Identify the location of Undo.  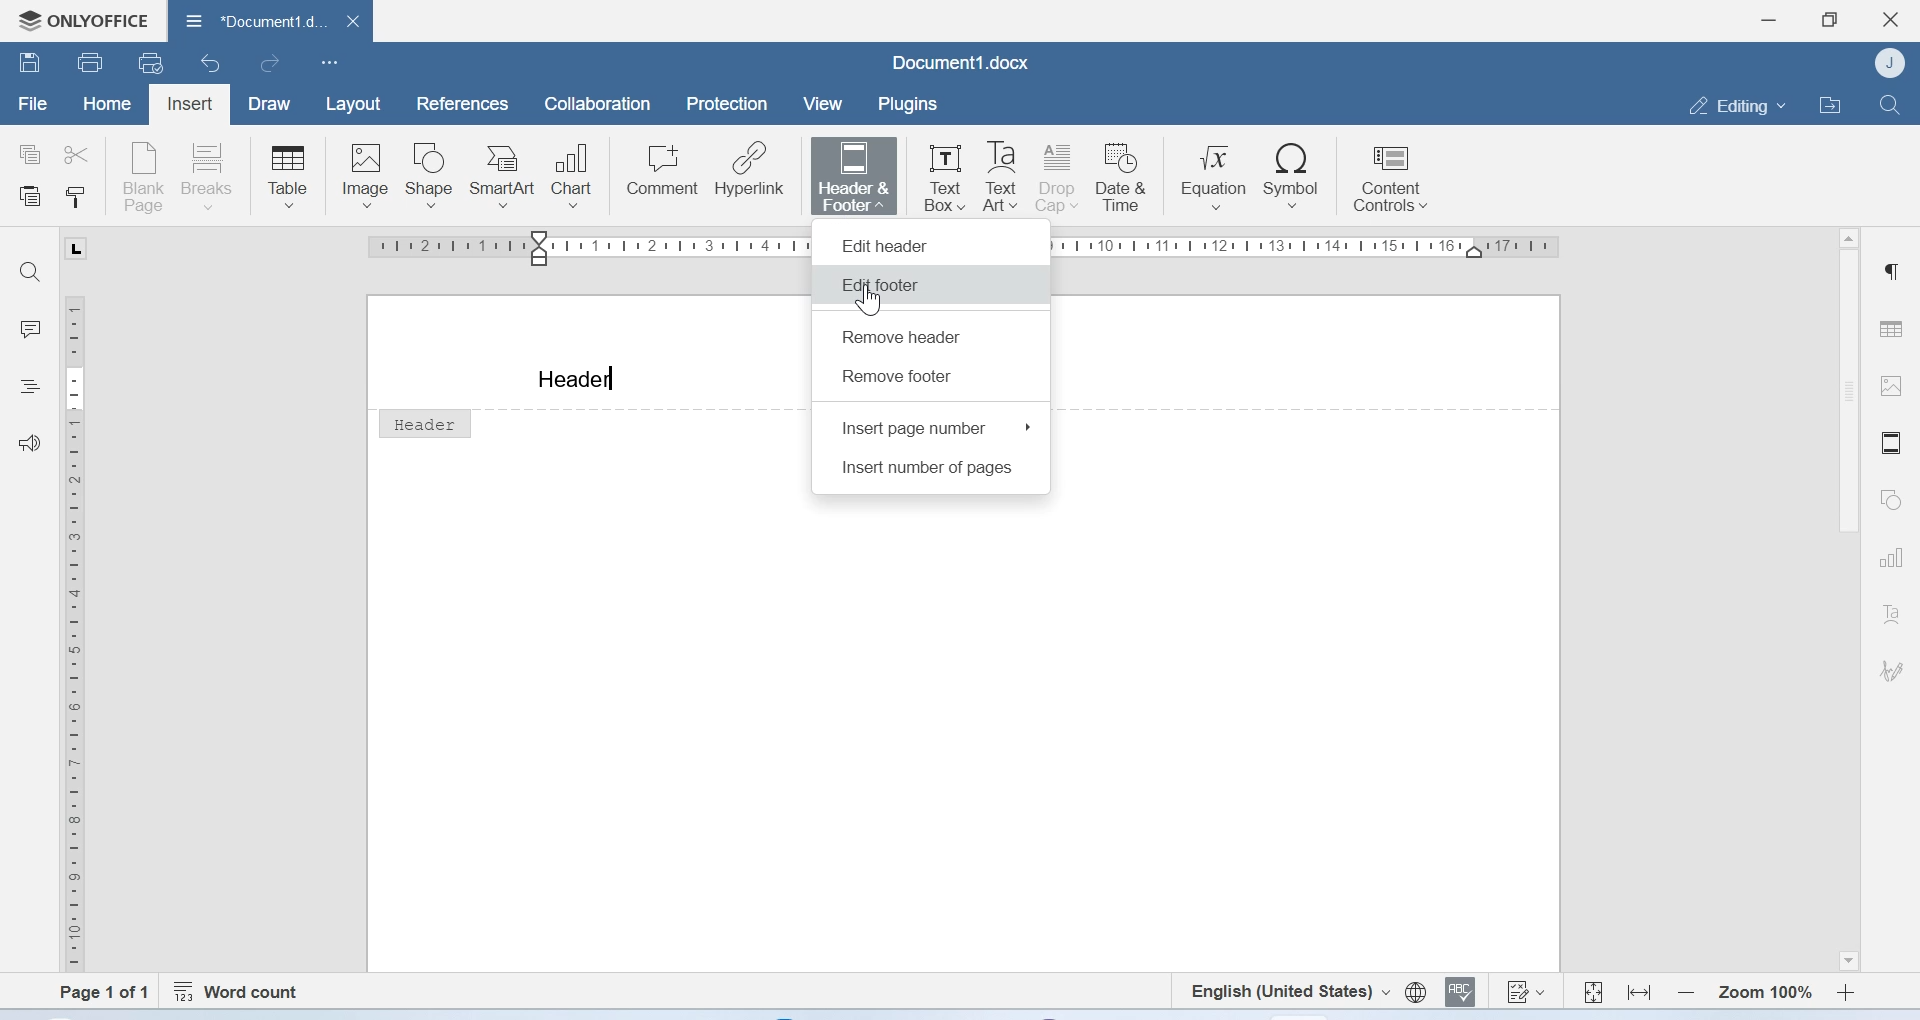
(213, 65).